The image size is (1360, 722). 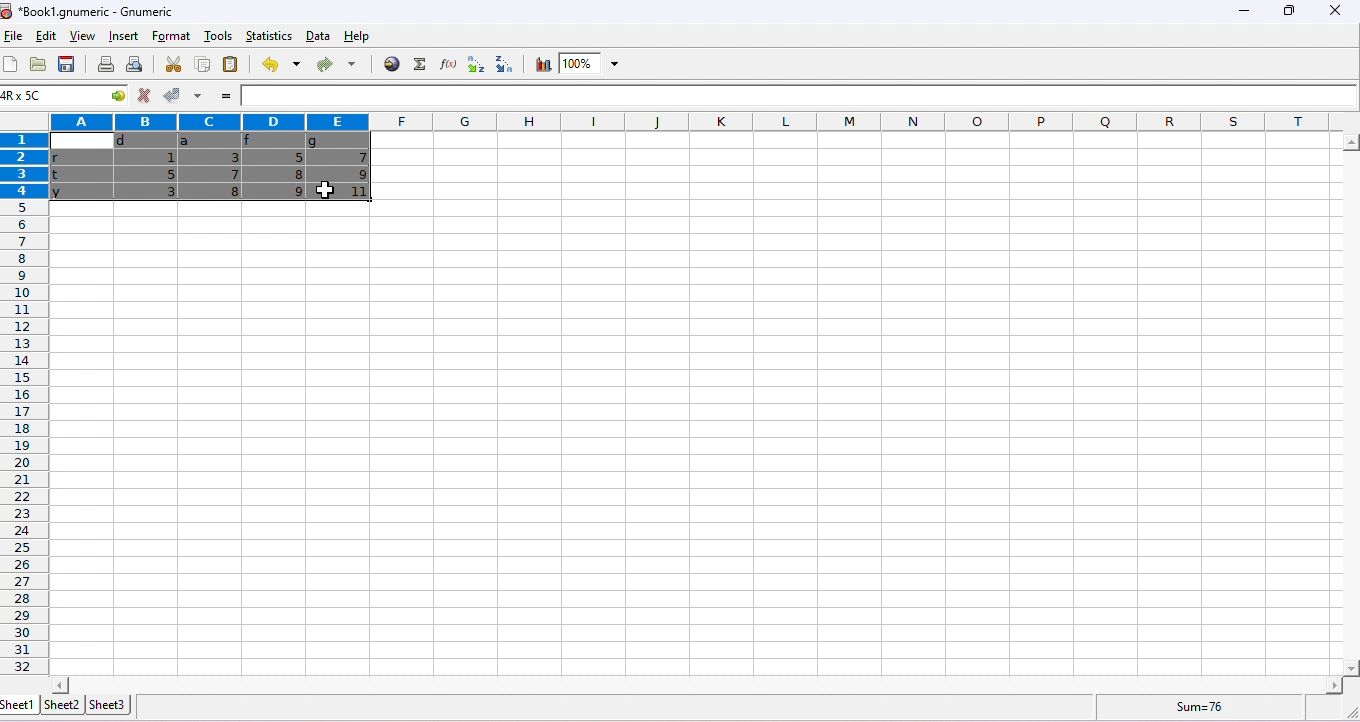 I want to click on redo, so click(x=335, y=66).